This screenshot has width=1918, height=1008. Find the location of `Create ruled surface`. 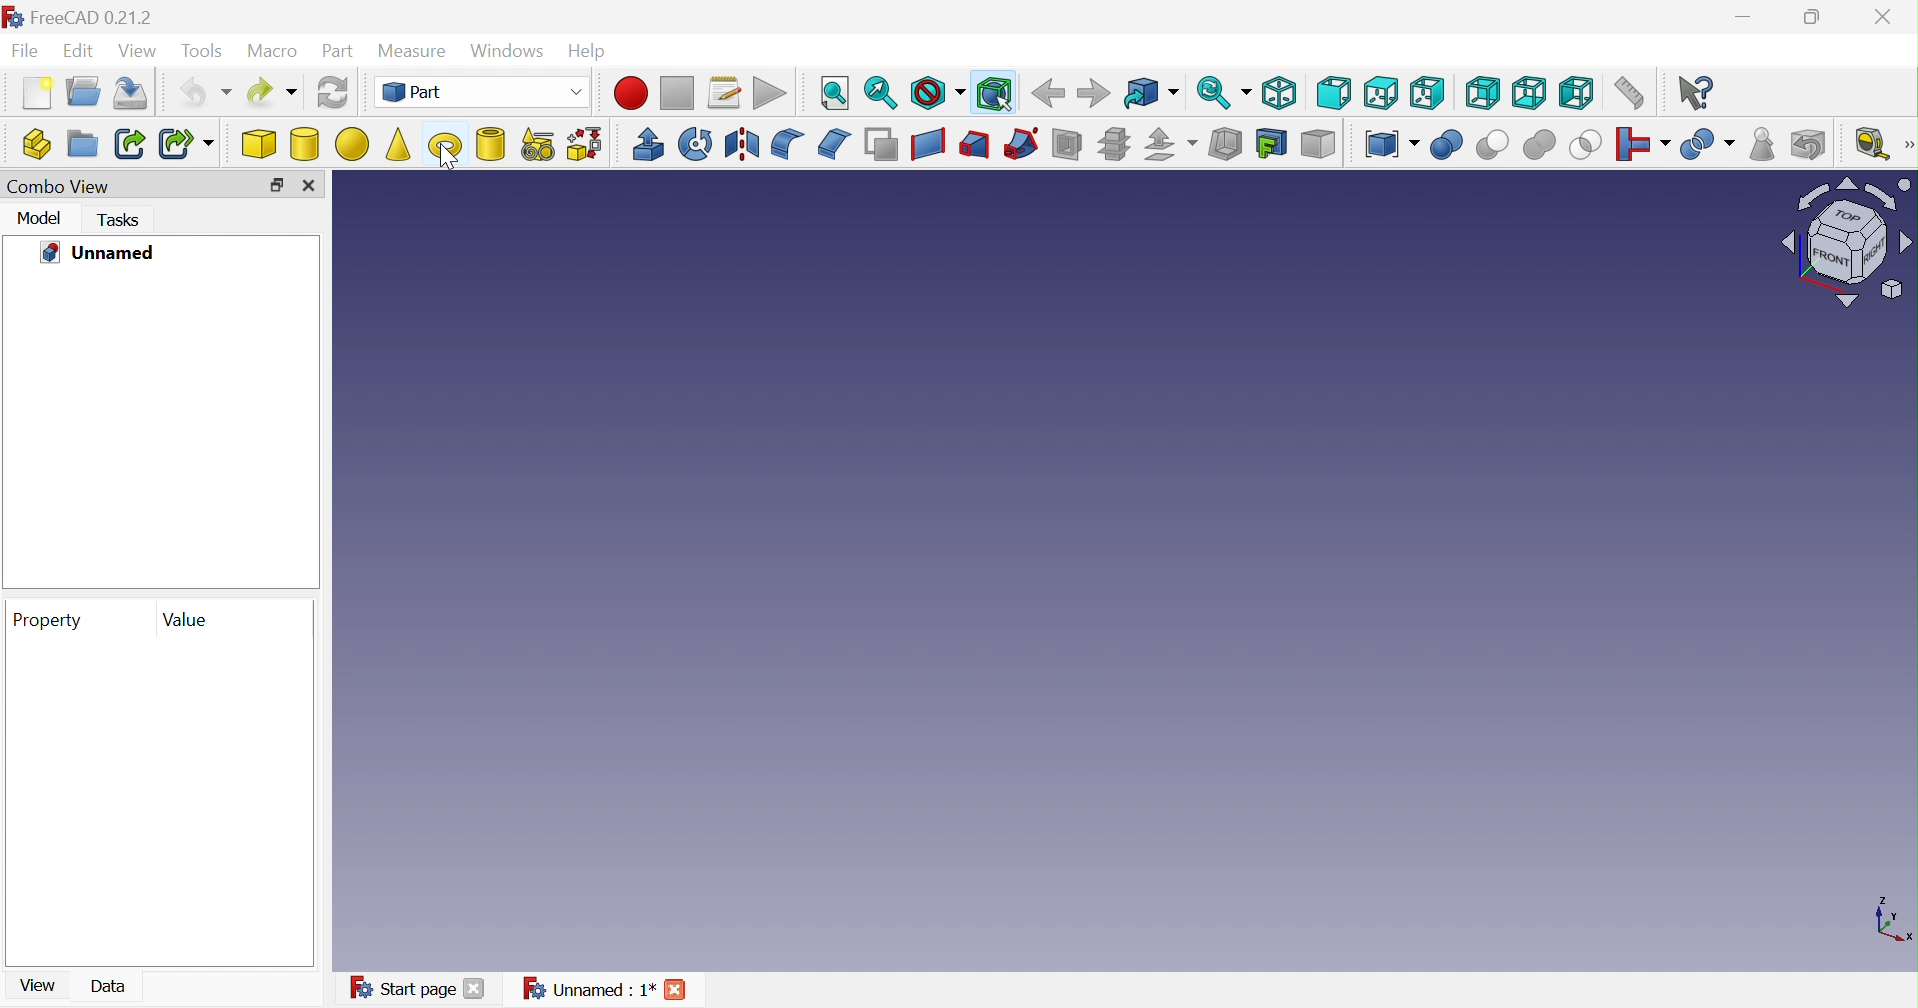

Create ruled surface is located at coordinates (926, 145).